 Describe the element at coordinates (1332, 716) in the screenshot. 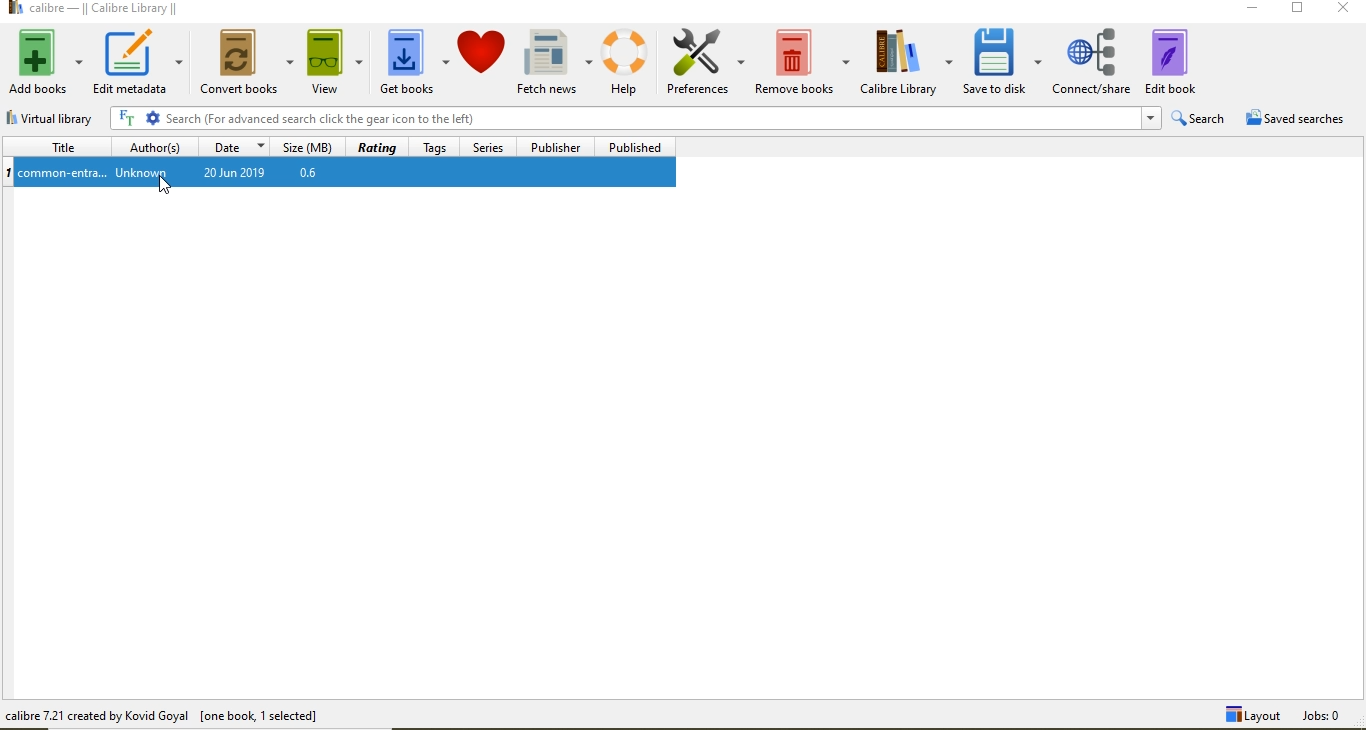

I see `Jobs: 0` at that location.